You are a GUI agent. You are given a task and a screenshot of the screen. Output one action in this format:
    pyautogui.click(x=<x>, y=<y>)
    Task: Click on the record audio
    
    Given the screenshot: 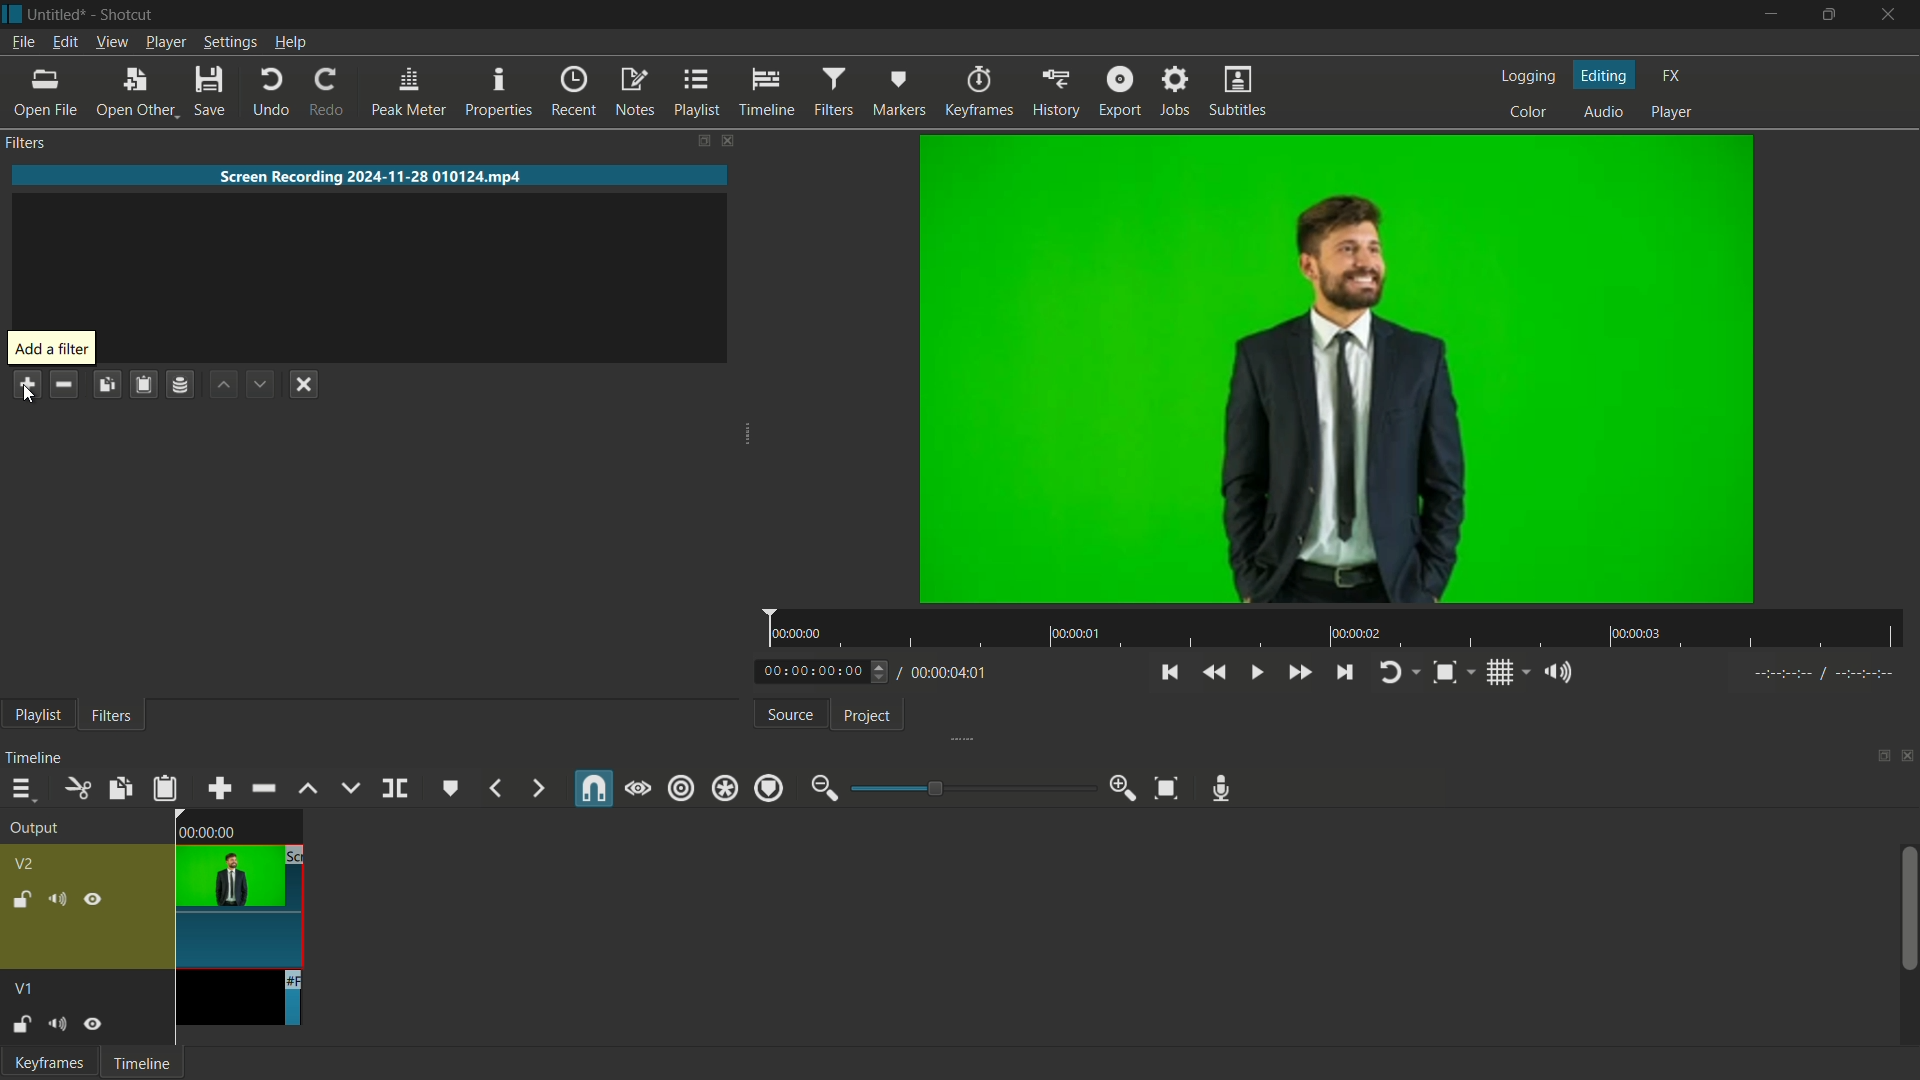 What is the action you would take?
    pyautogui.click(x=1225, y=789)
    